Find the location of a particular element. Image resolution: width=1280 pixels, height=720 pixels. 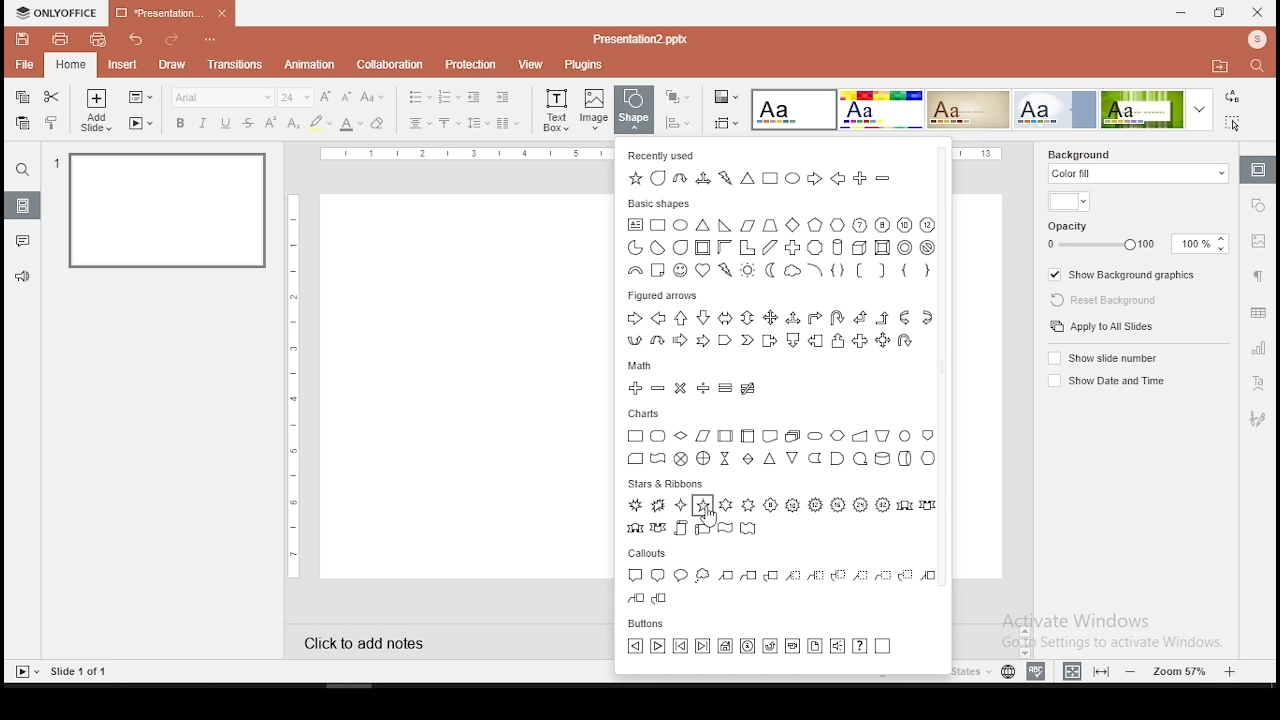

font is located at coordinates (222, 97).